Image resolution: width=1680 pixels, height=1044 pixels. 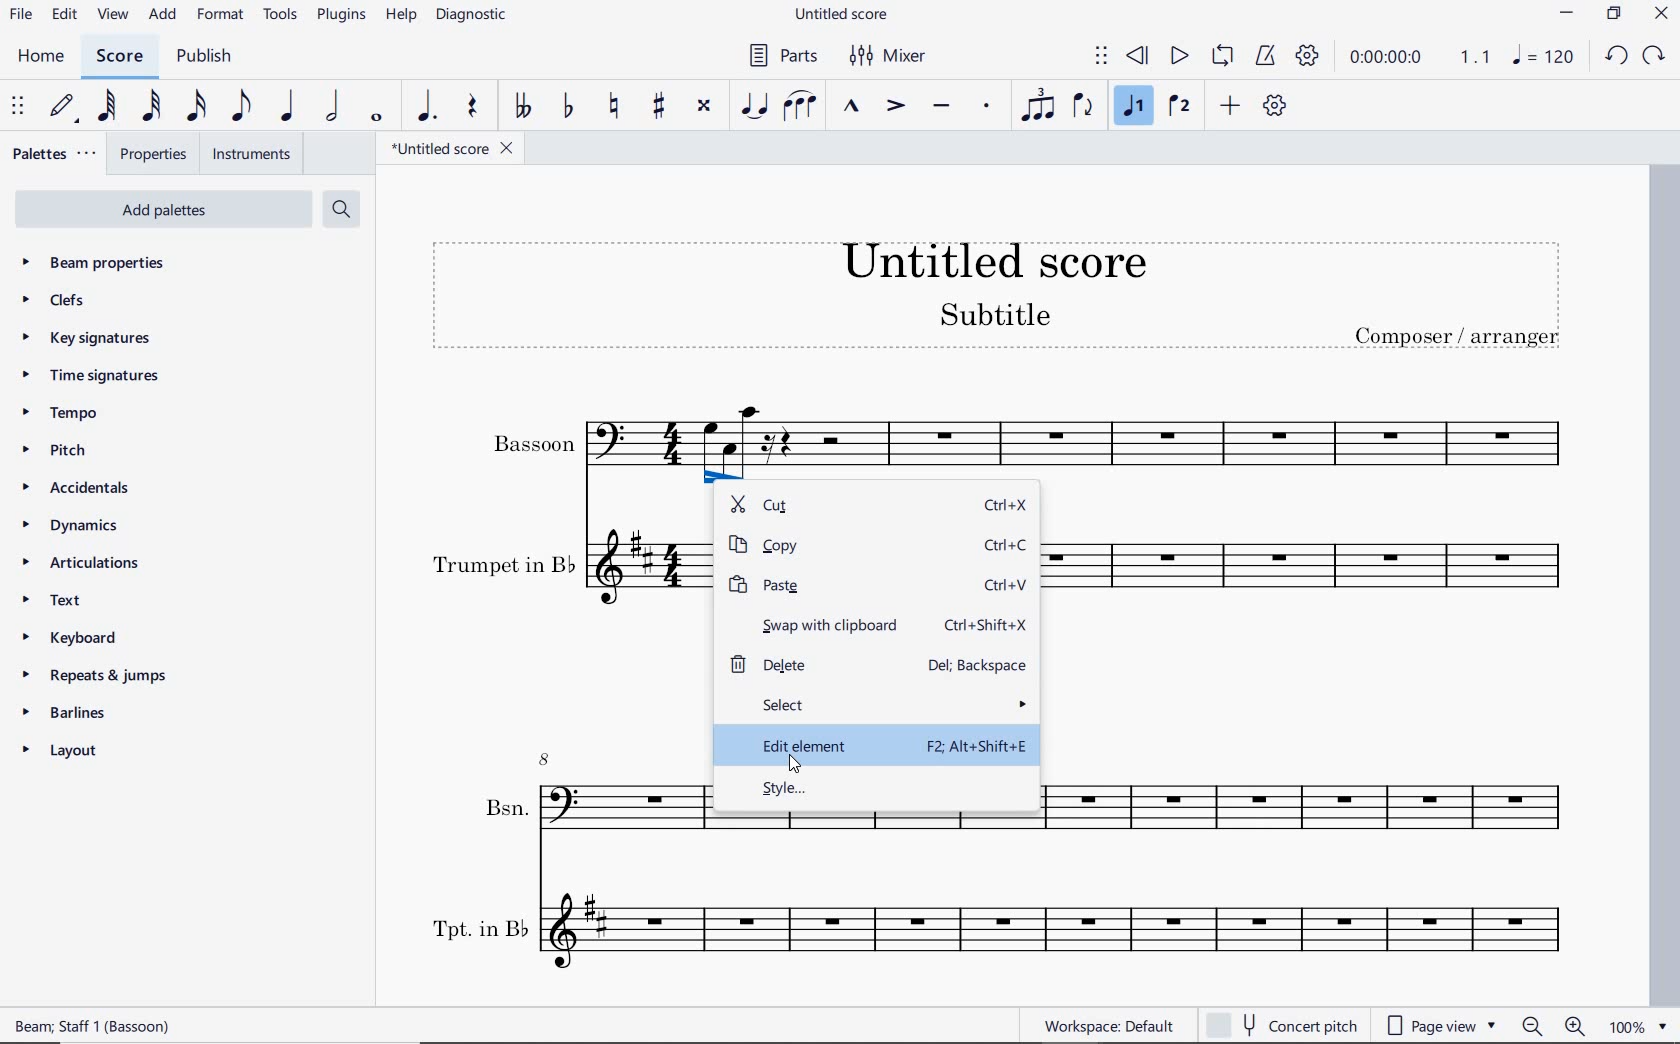 I want to click on paste, so click(x=877, y=583).